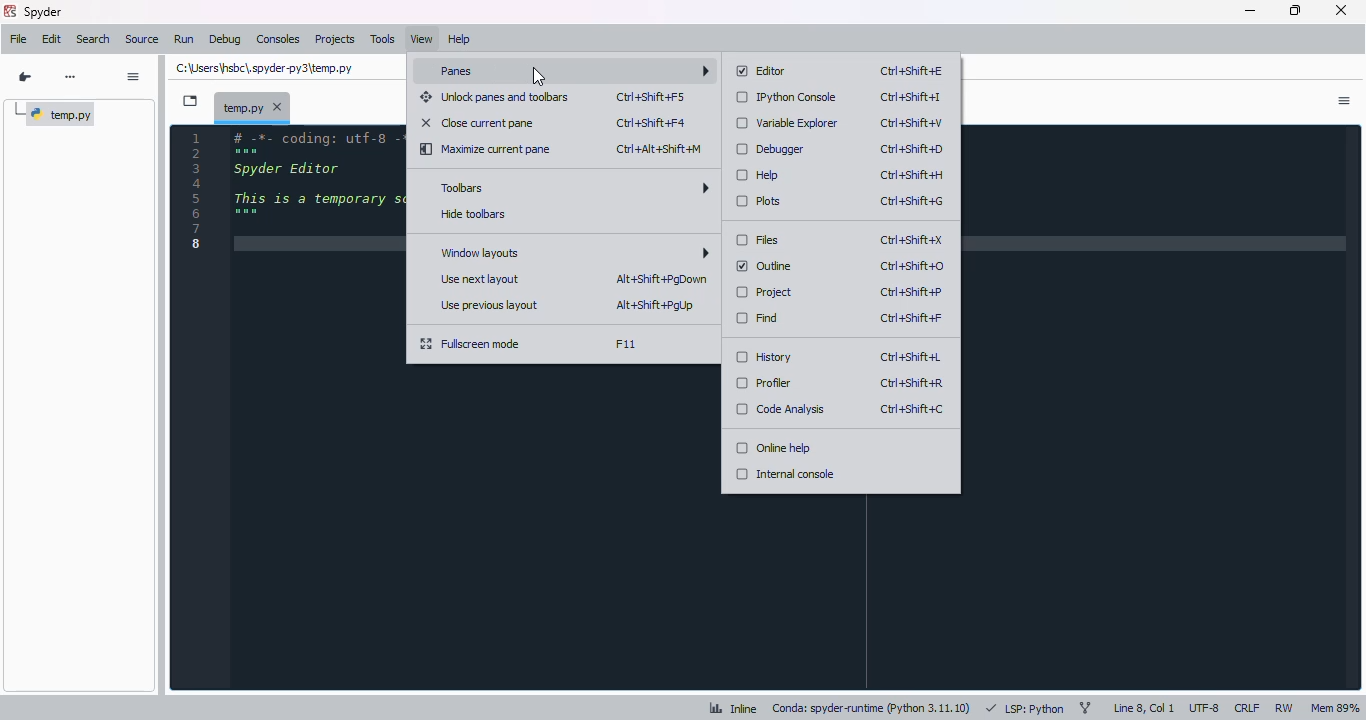  What do you see at coordinates (912, 150) in the screenshot?
I see `shortcut for debugger` at bounding box center [912, 150].